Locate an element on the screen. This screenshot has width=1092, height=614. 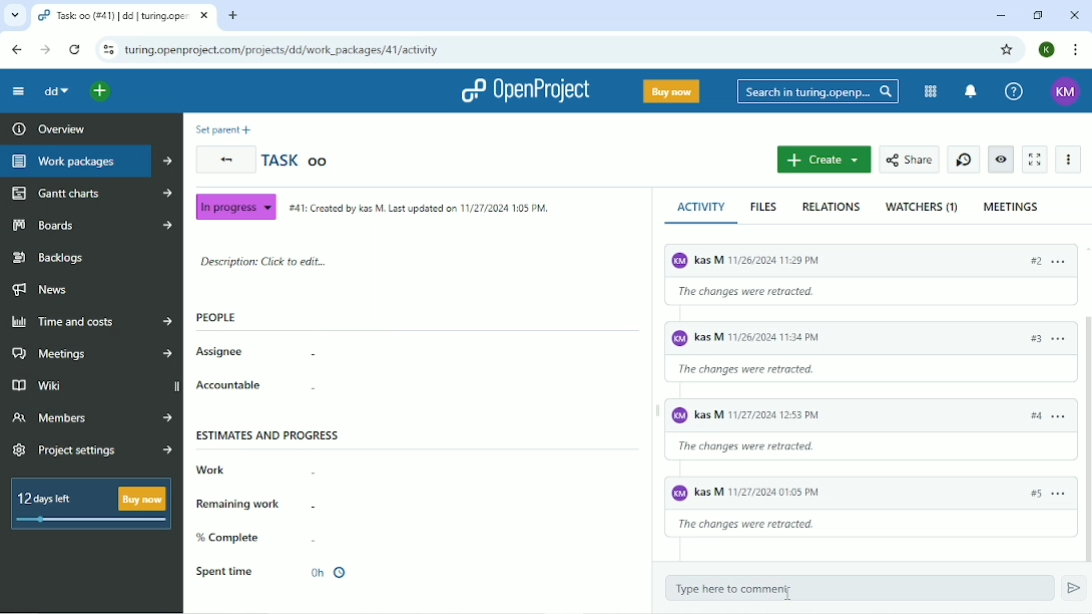
Create is located at coordinates (823, 160).